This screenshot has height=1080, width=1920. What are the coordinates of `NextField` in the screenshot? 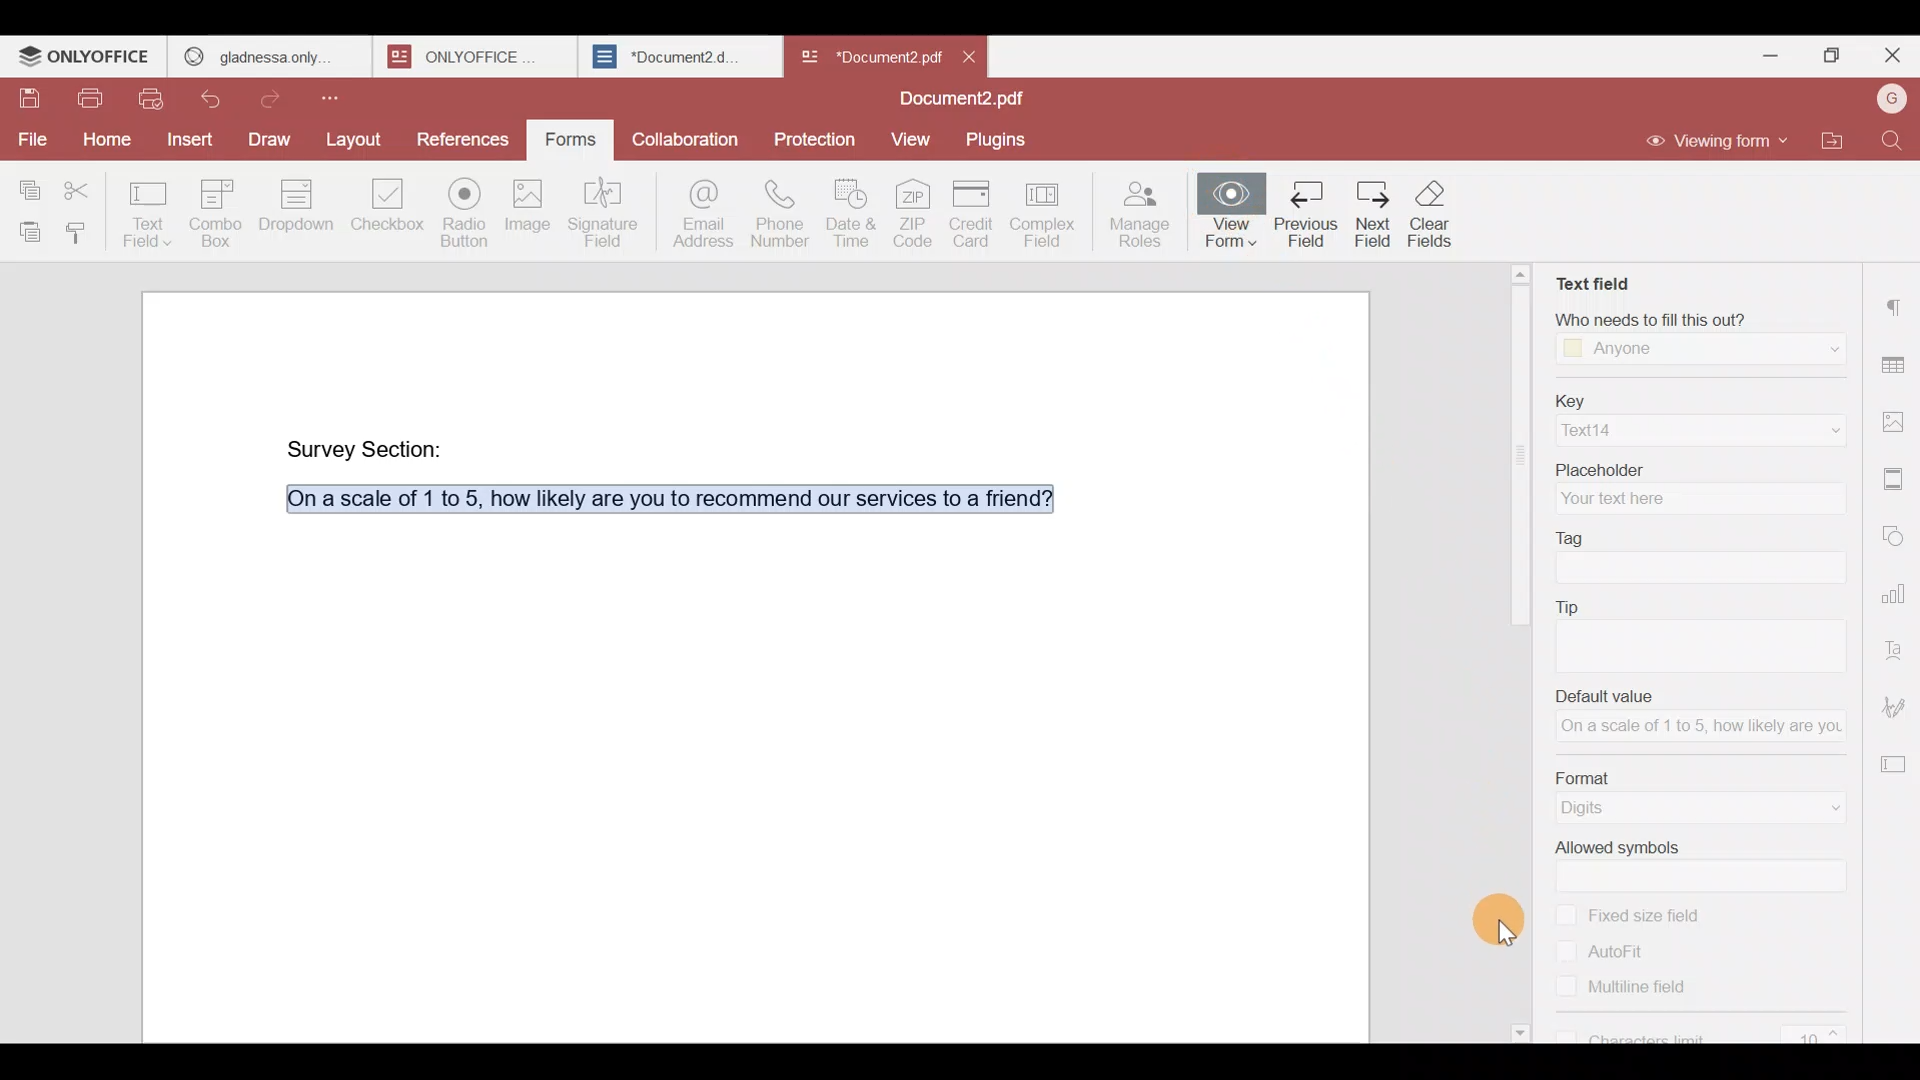 It's located at (1369, 216).